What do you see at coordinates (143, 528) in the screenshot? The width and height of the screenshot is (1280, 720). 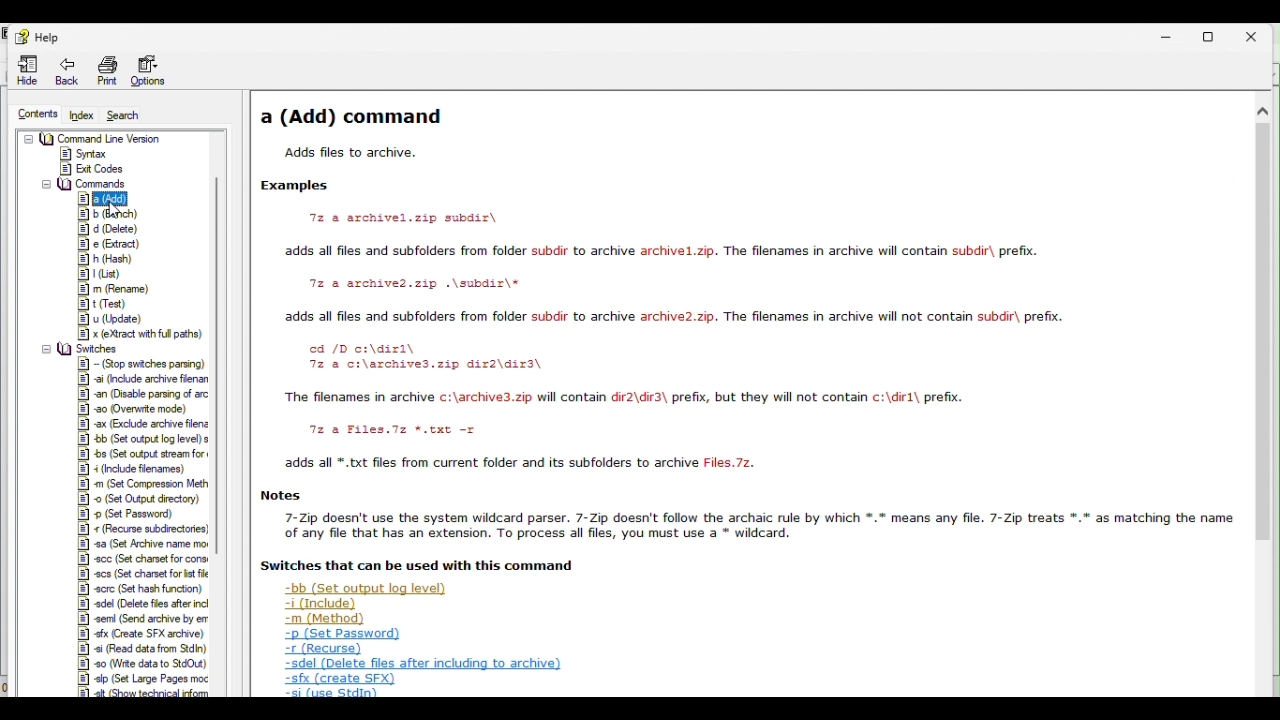 I see `-r` at bounding box center [143, 528].